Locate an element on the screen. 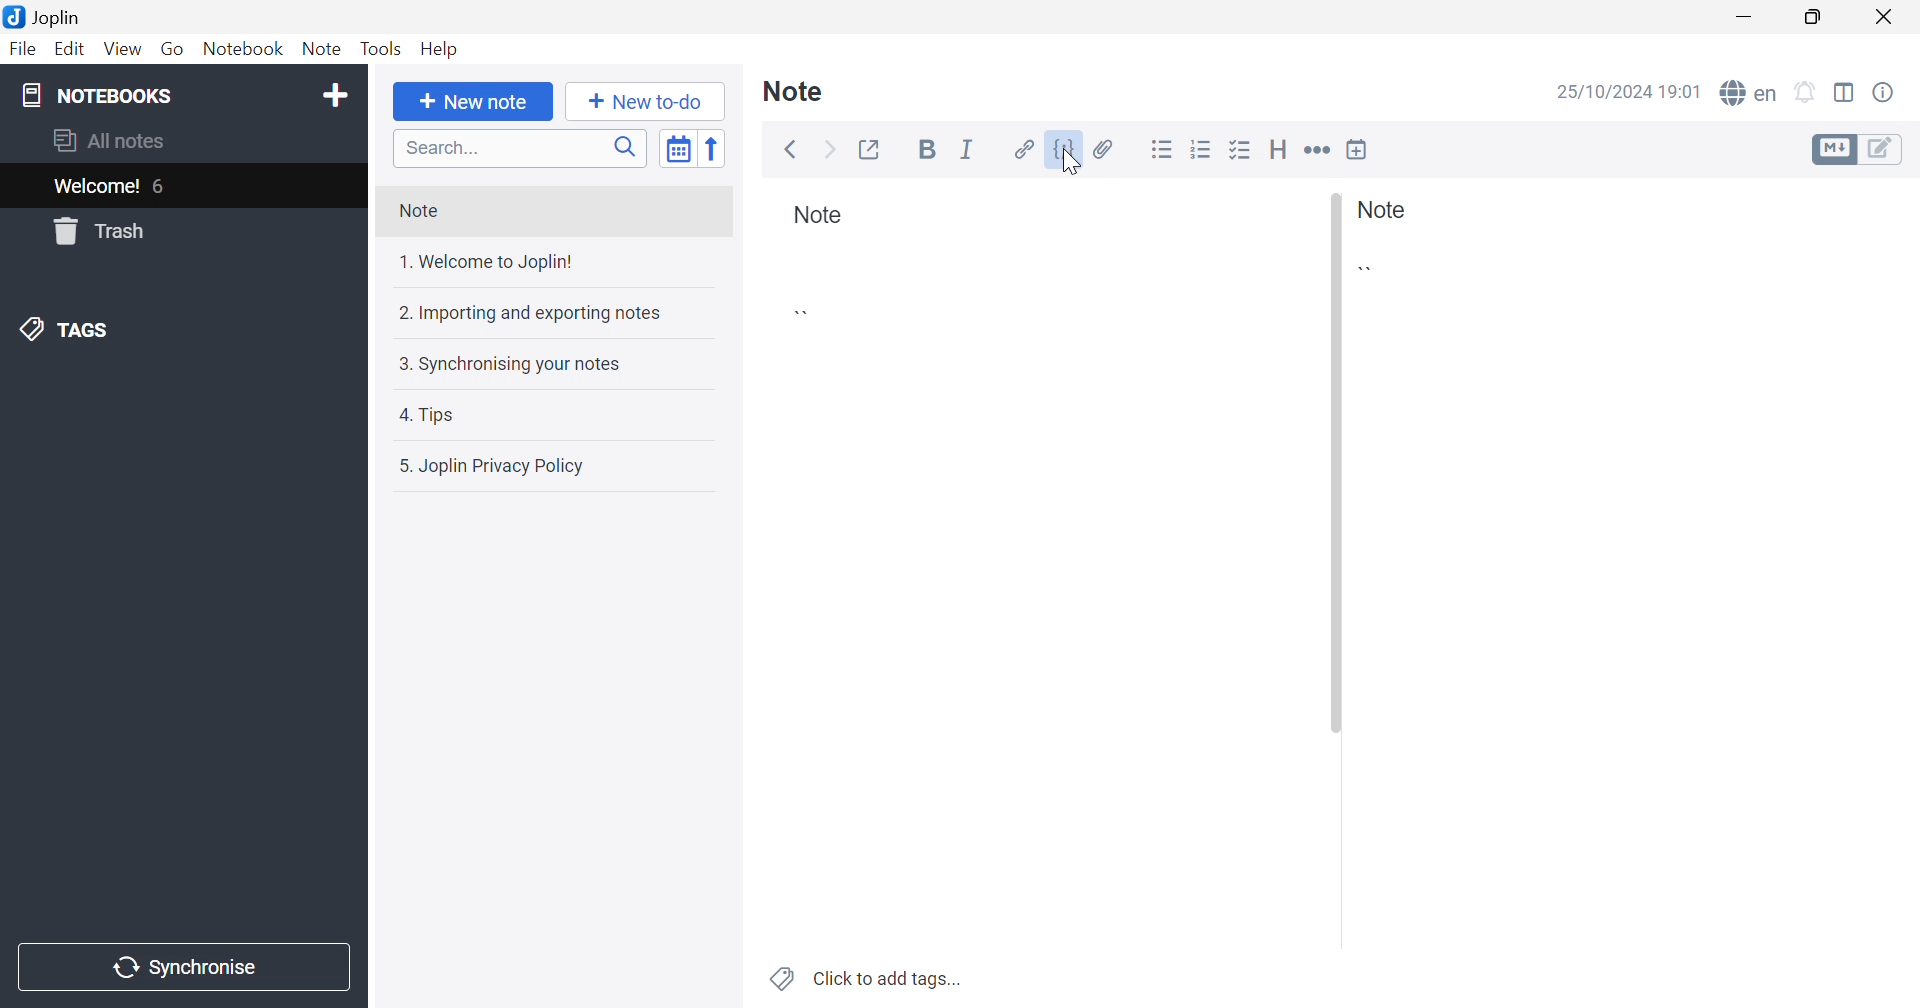 Image resolution: width=1920 pixels, height=1008 pixels. Note is located at coordinates (819, 217).